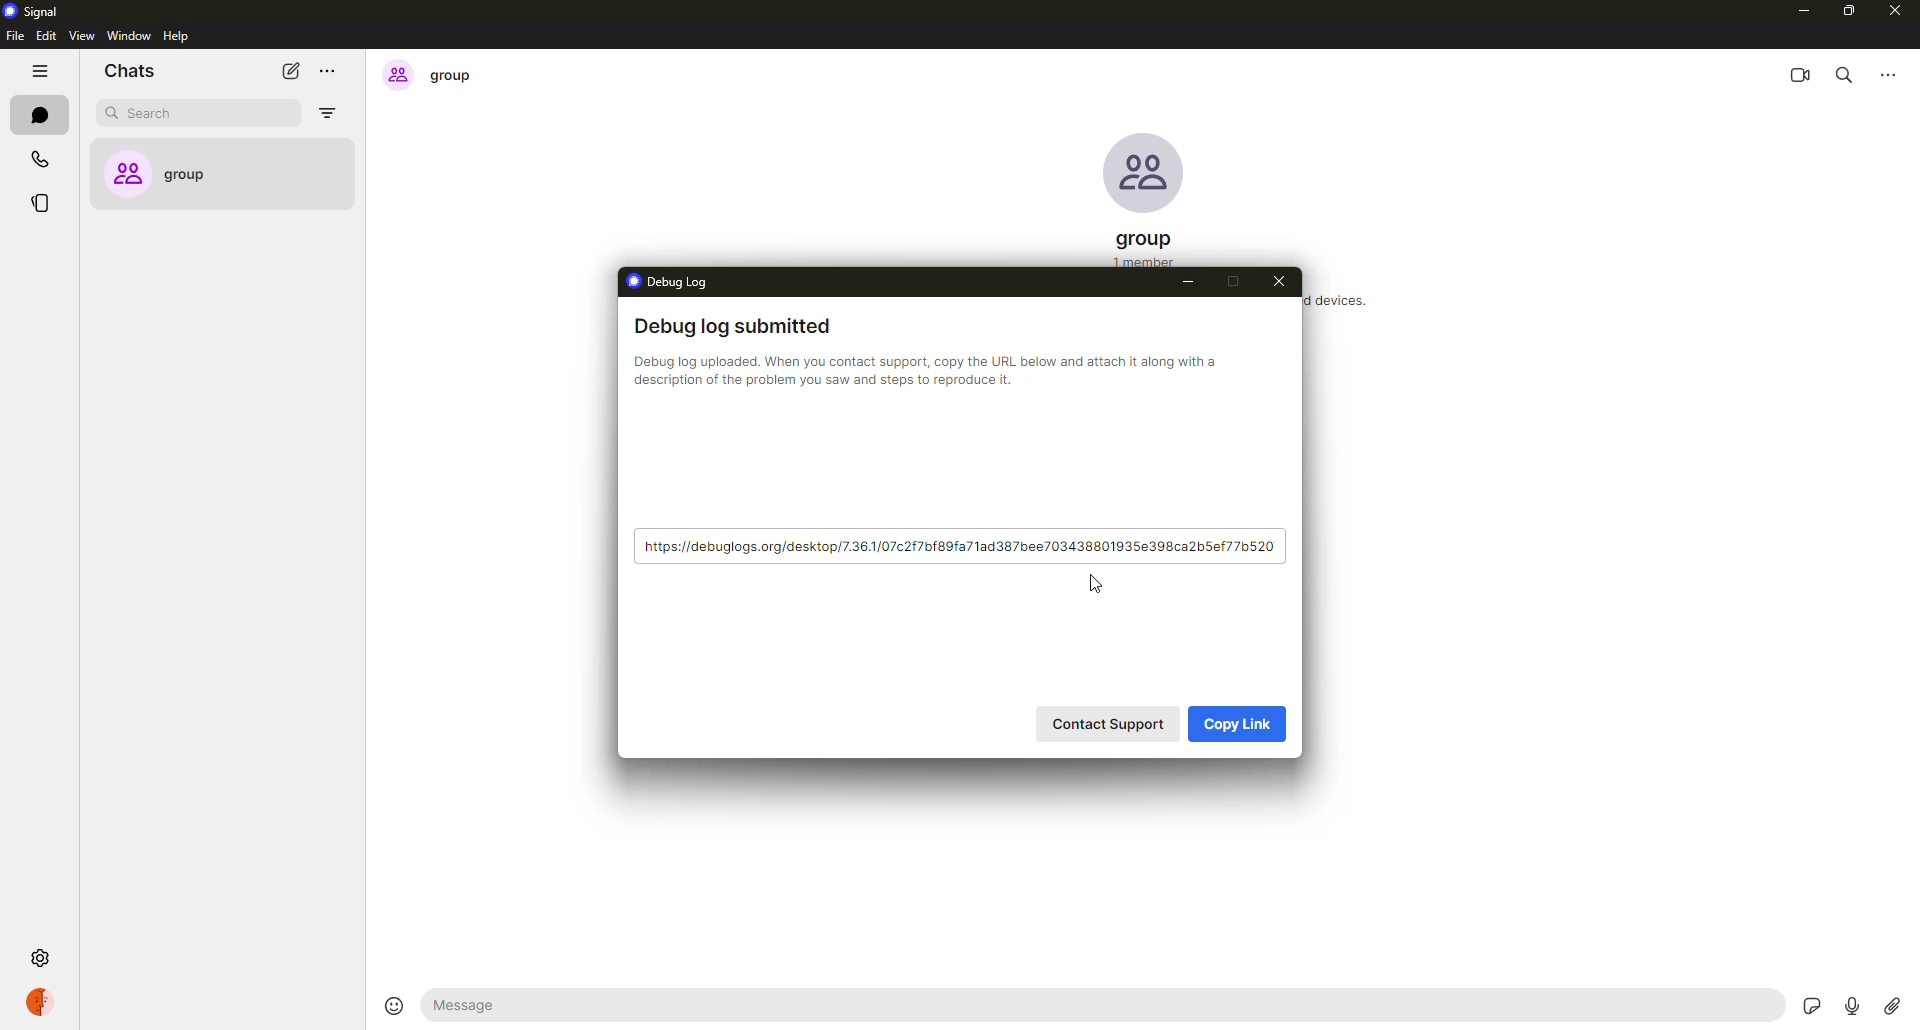 This screenshot has height=1030, width=1920. I want to click on edit, so click(45, 37).